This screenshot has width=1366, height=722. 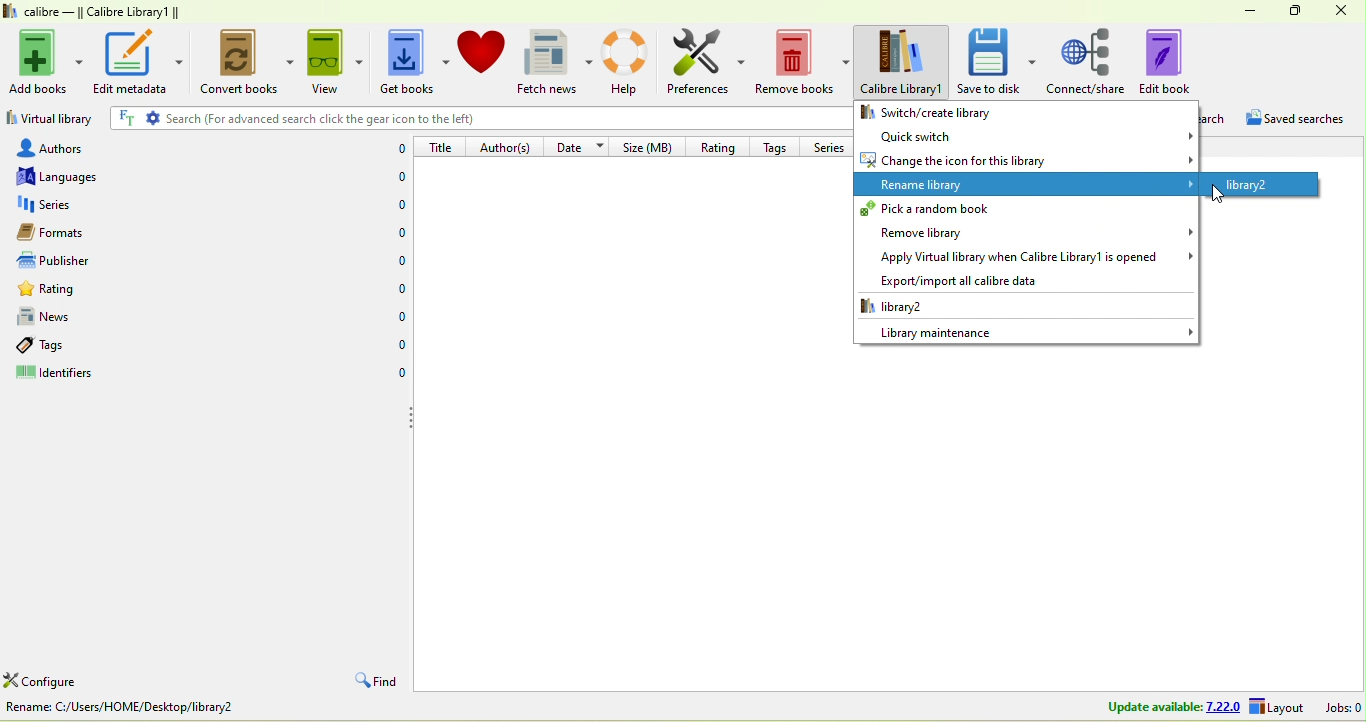 I want to click on 0, so click(x=394, y=149).